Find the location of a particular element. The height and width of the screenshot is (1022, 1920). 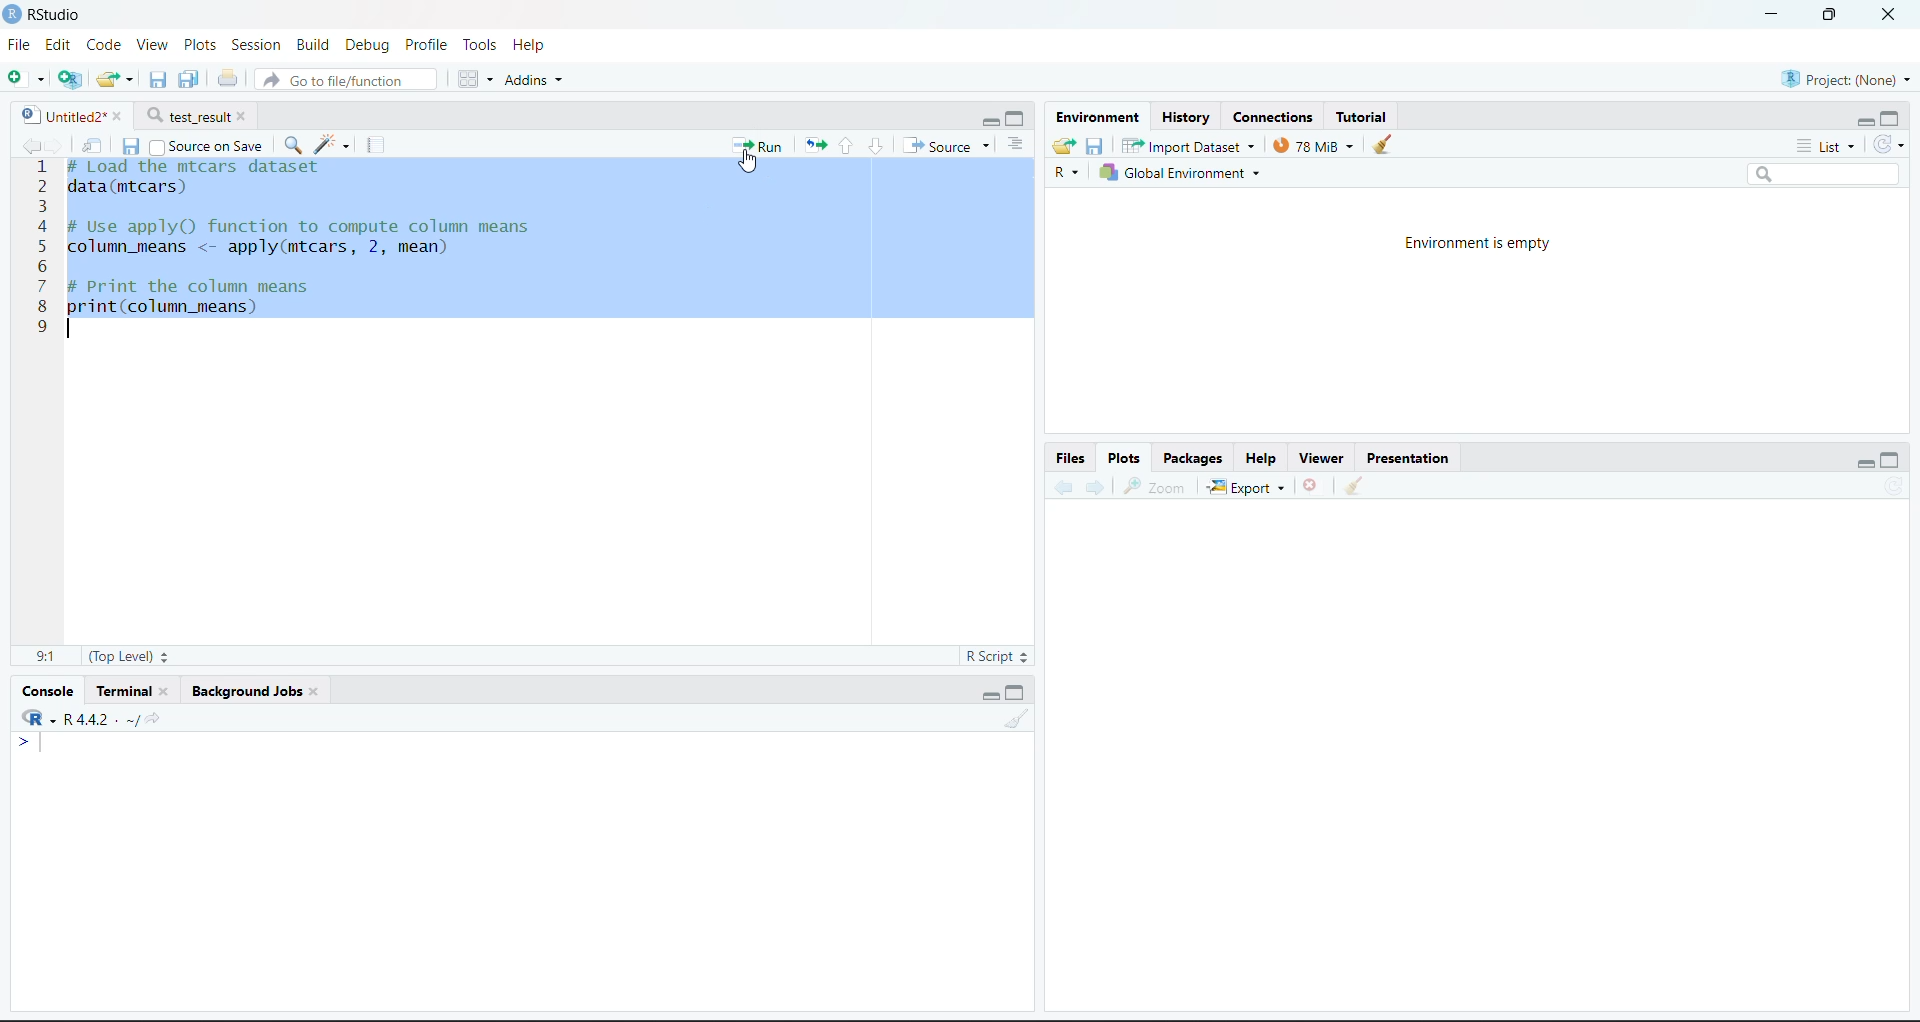

130kib used by R session (Source: Windows System) is located at coordinates (1318, 146).